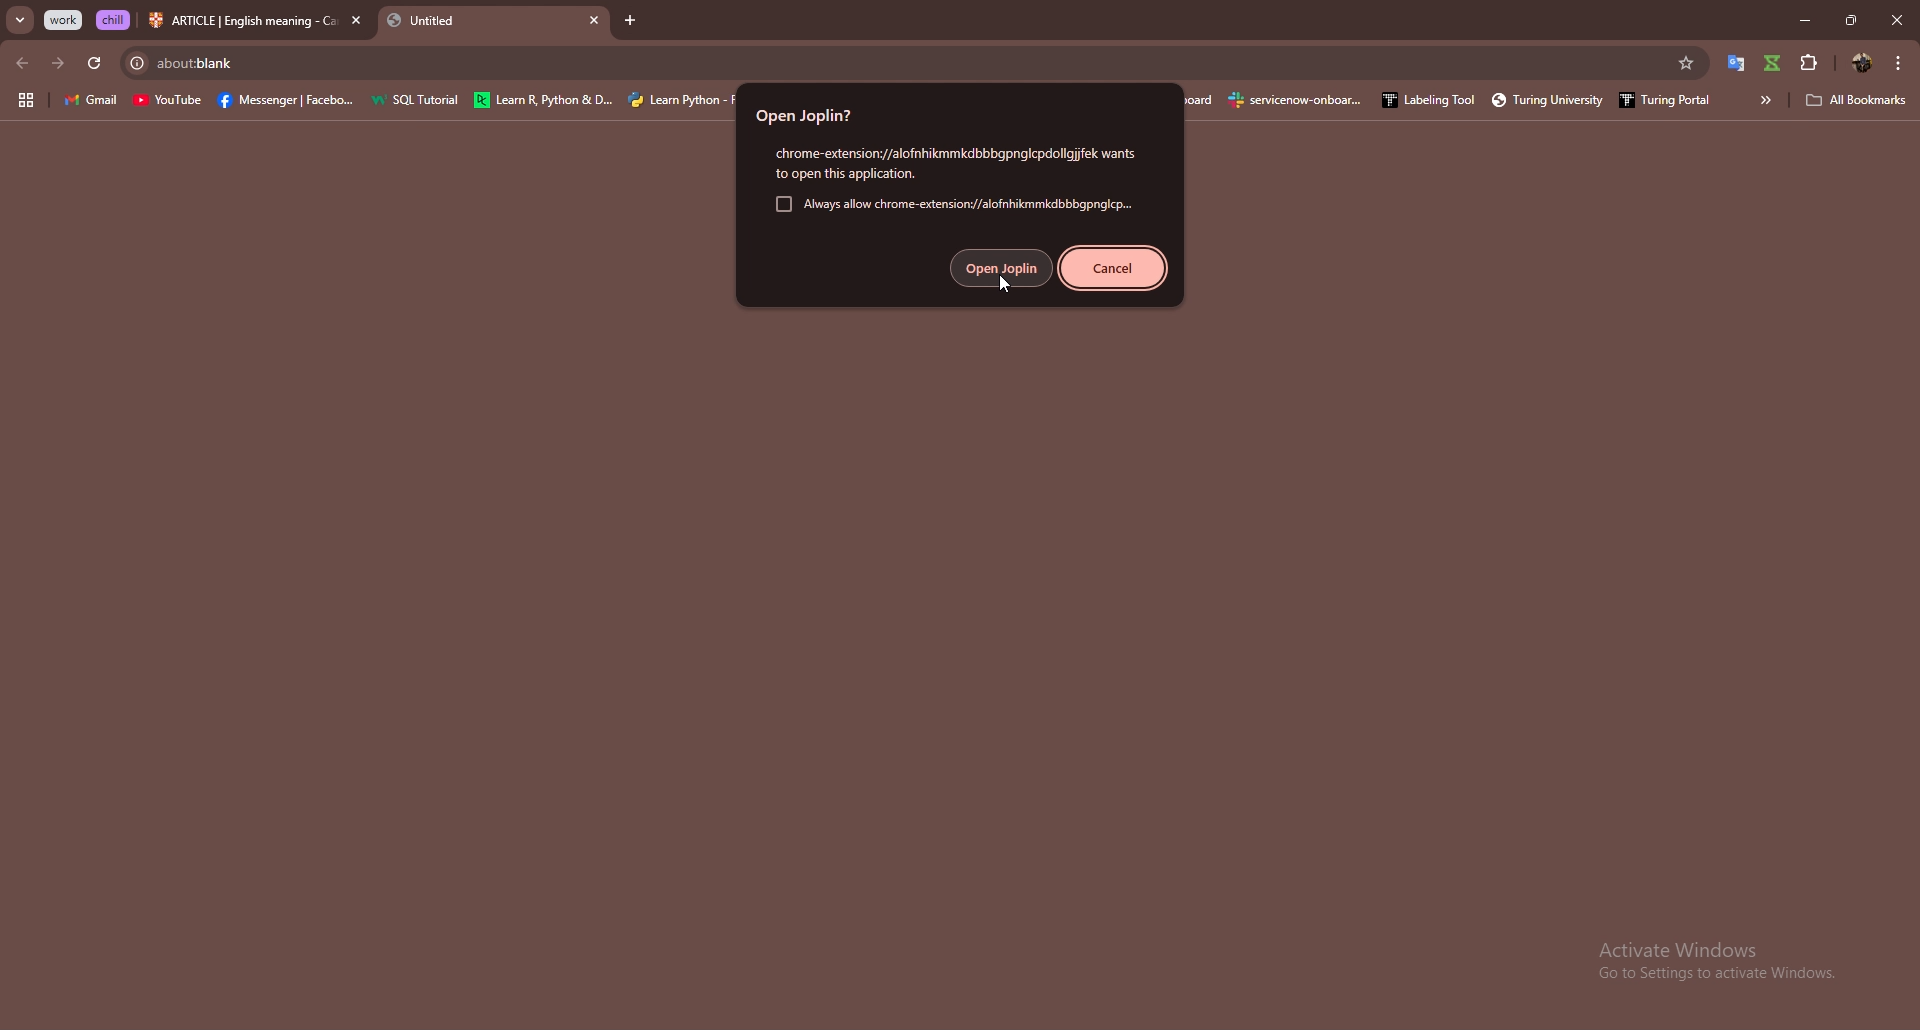 This screenshot has width=1920, height=1030. Describe the element at coordinates (243, 23) in the screenshot. I see `tab` at that location.